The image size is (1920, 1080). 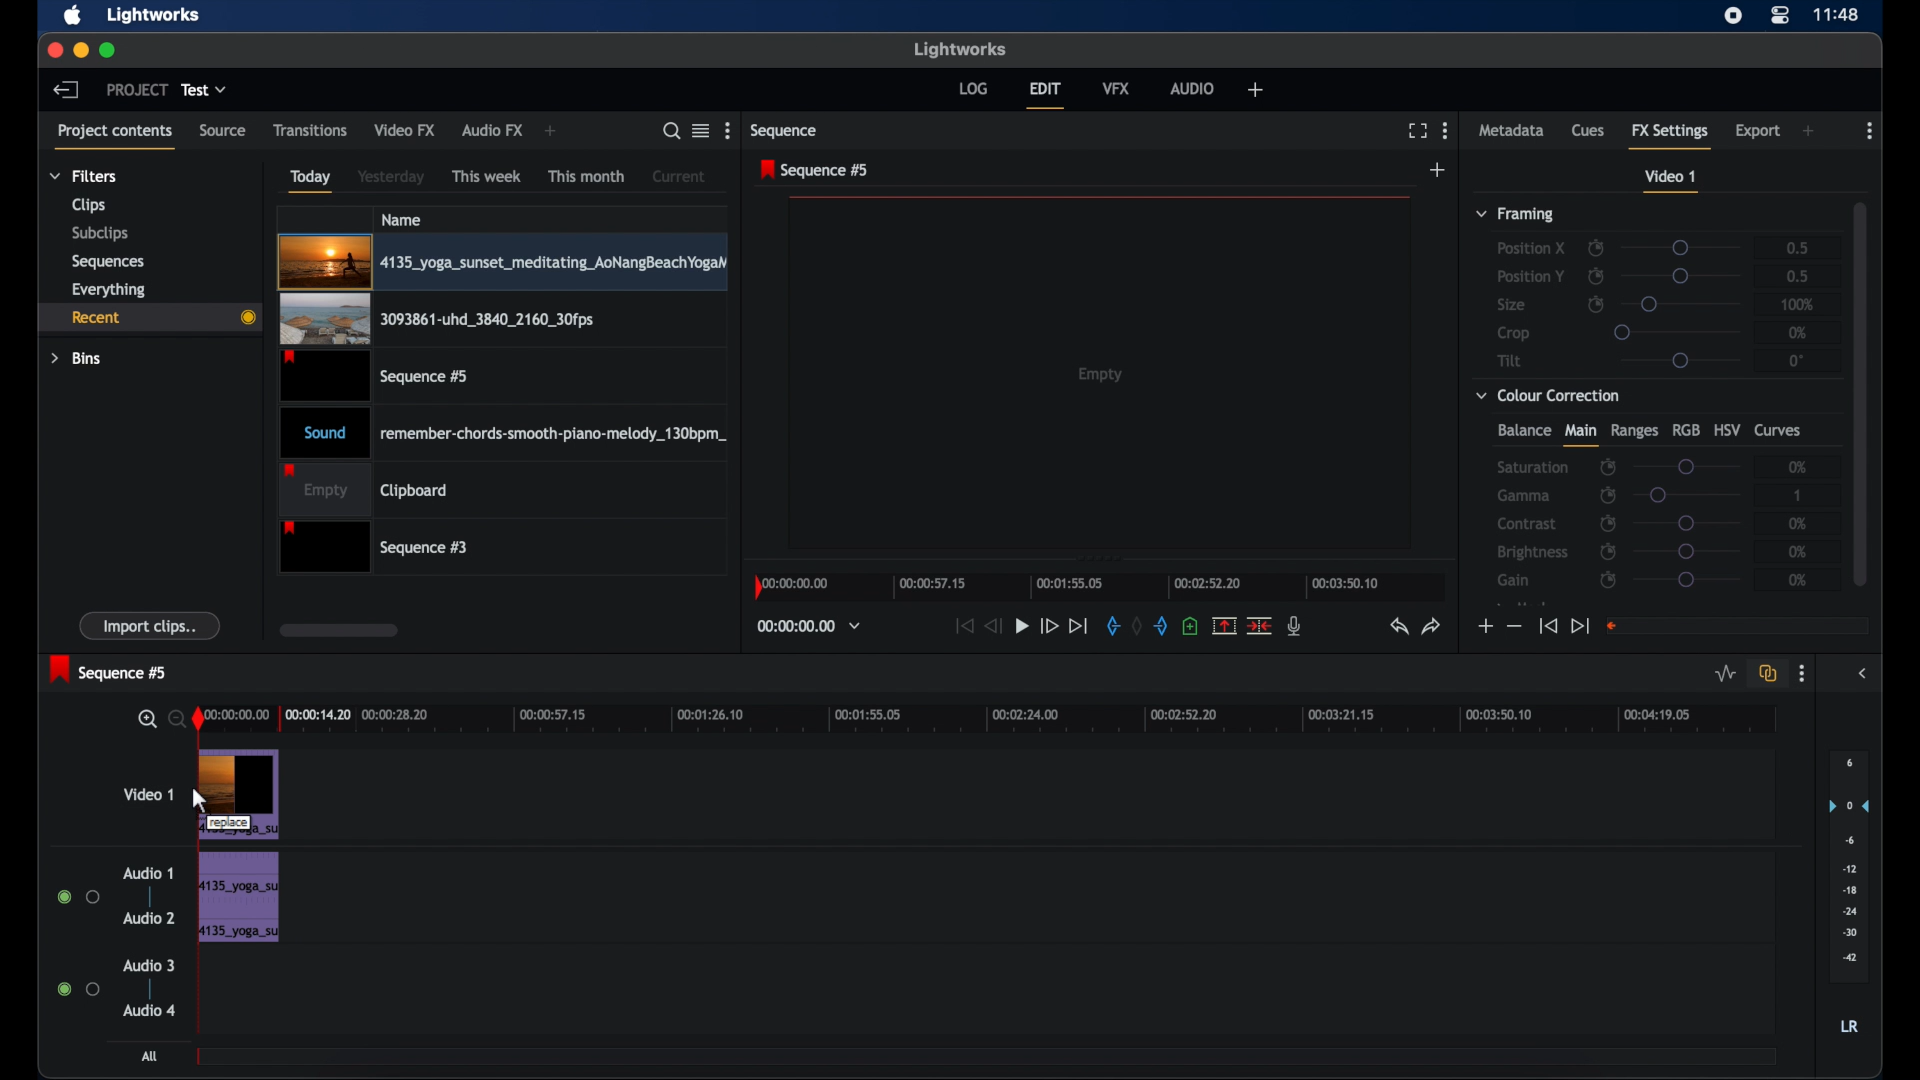 I want to click on jump to start, so click(x=1547, y=627).